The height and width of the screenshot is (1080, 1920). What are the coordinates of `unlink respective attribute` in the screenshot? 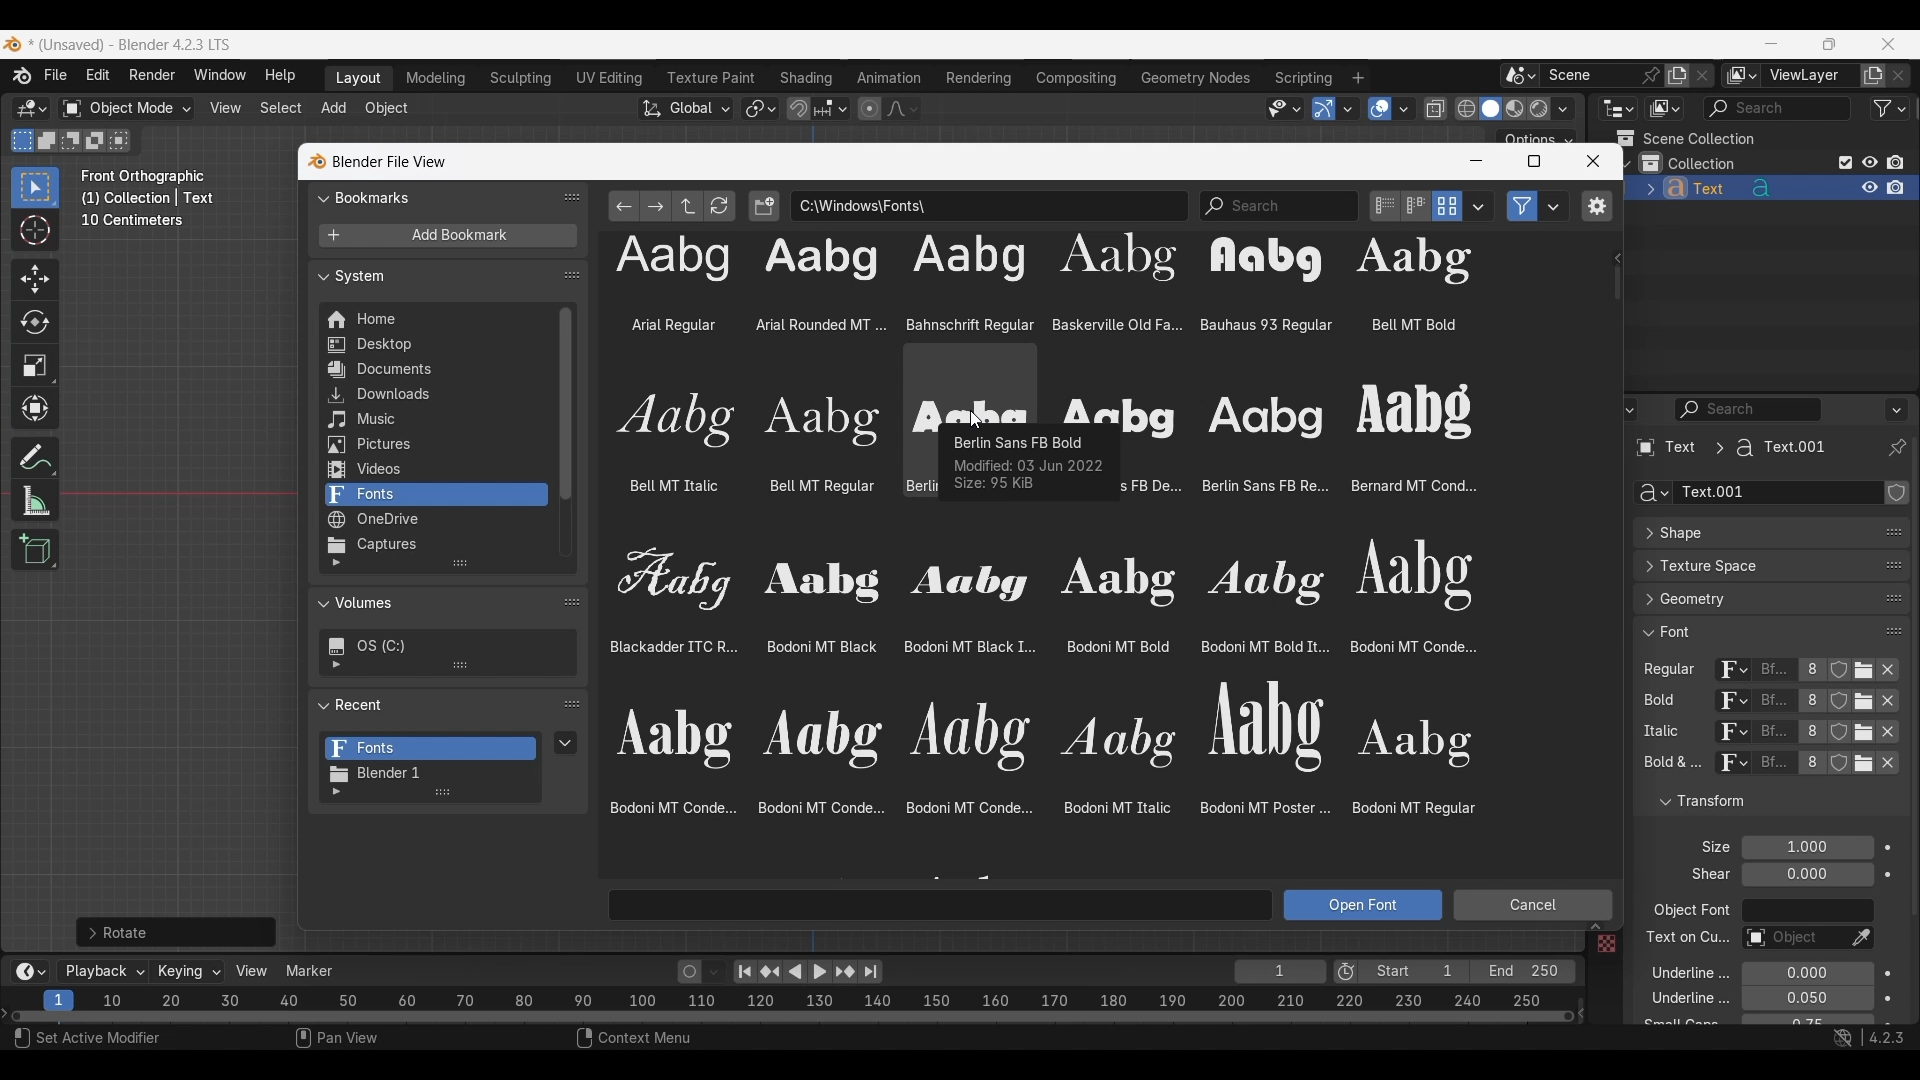 It's located at (1878, 767).